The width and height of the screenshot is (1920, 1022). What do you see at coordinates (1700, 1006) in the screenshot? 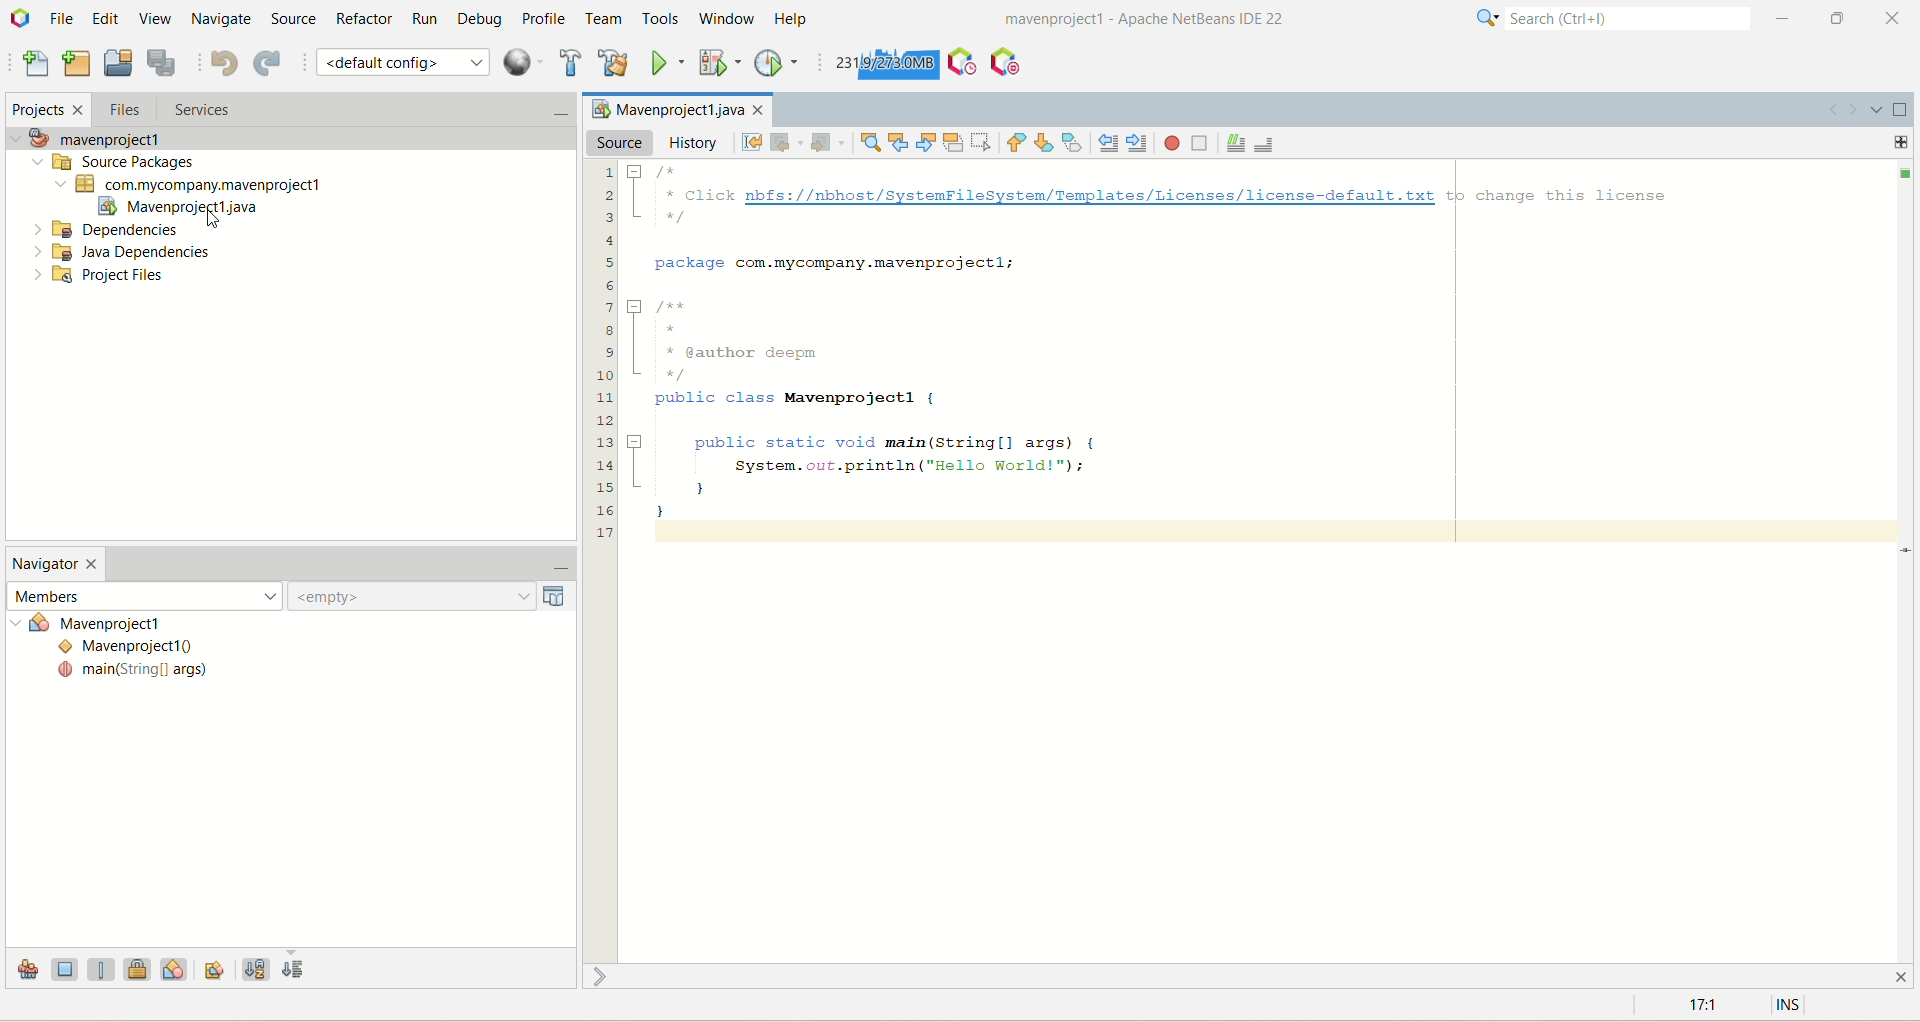
I see `17:1` at bounding box center [1700, 1006].